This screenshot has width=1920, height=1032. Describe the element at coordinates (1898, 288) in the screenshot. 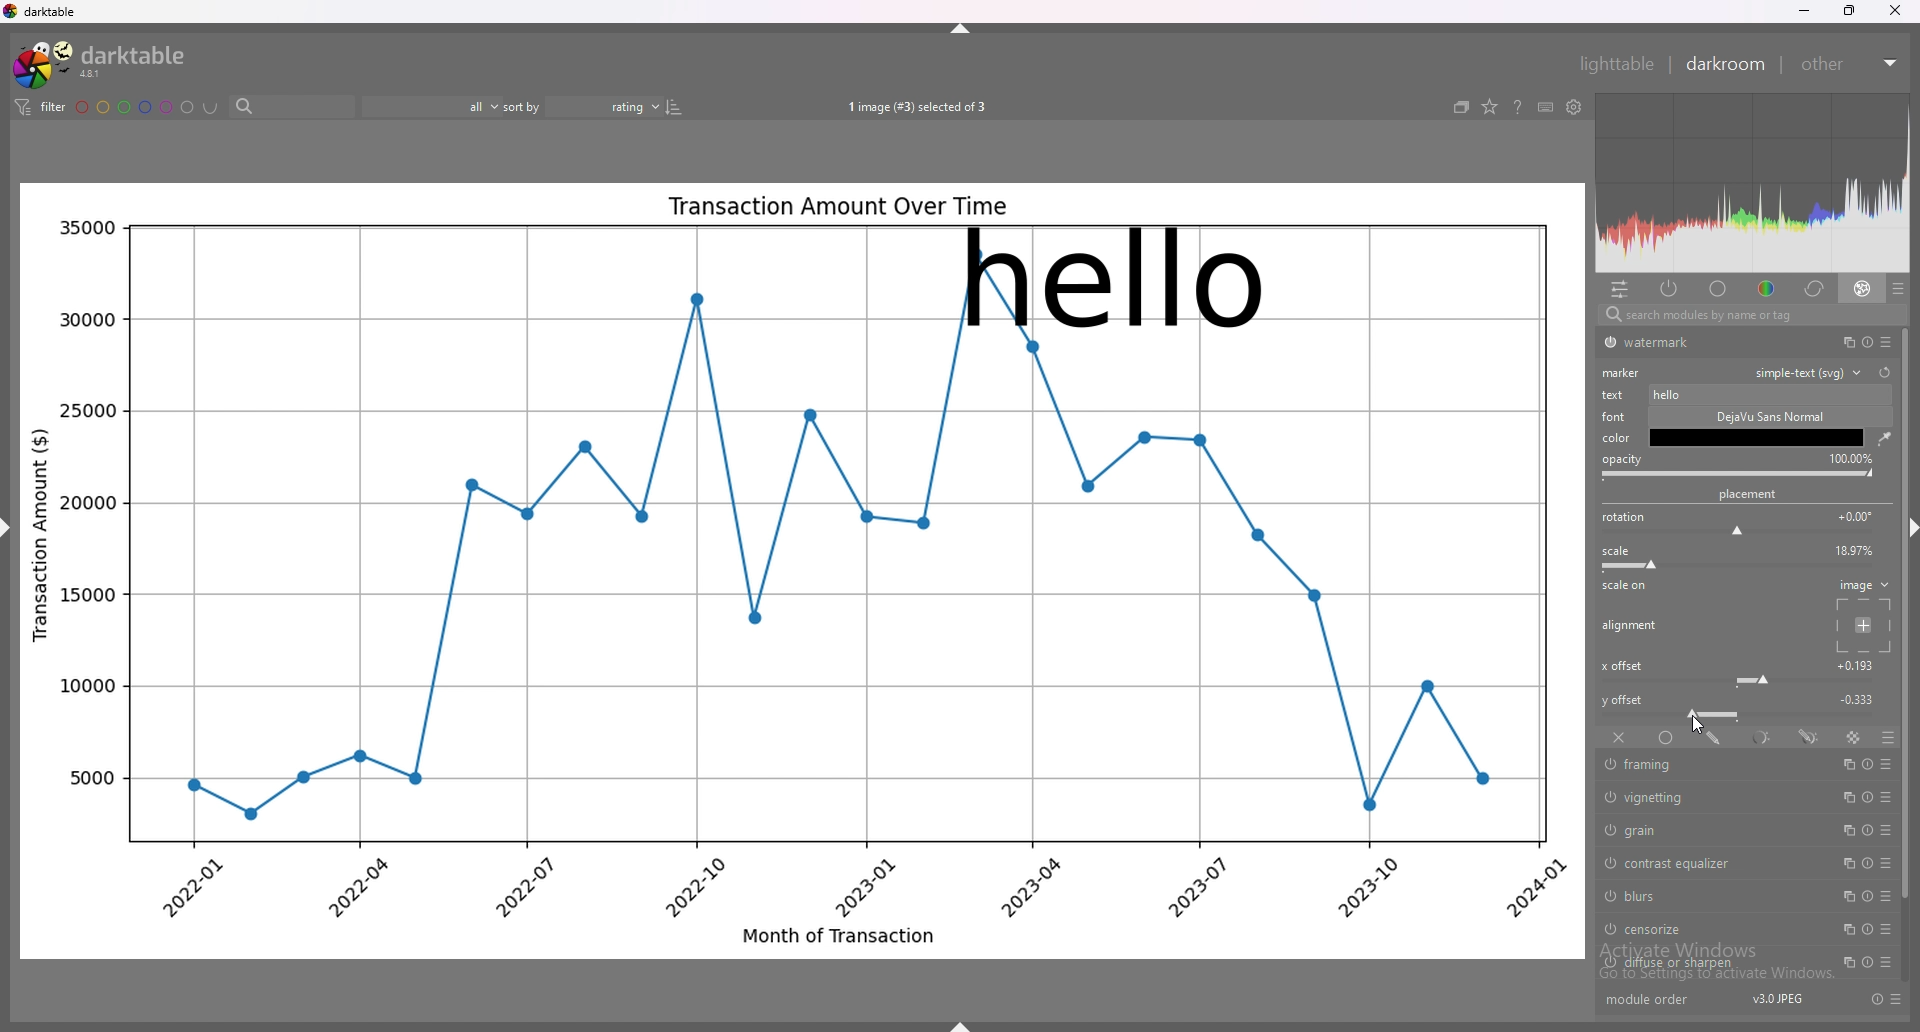

I see `presets` at that location.